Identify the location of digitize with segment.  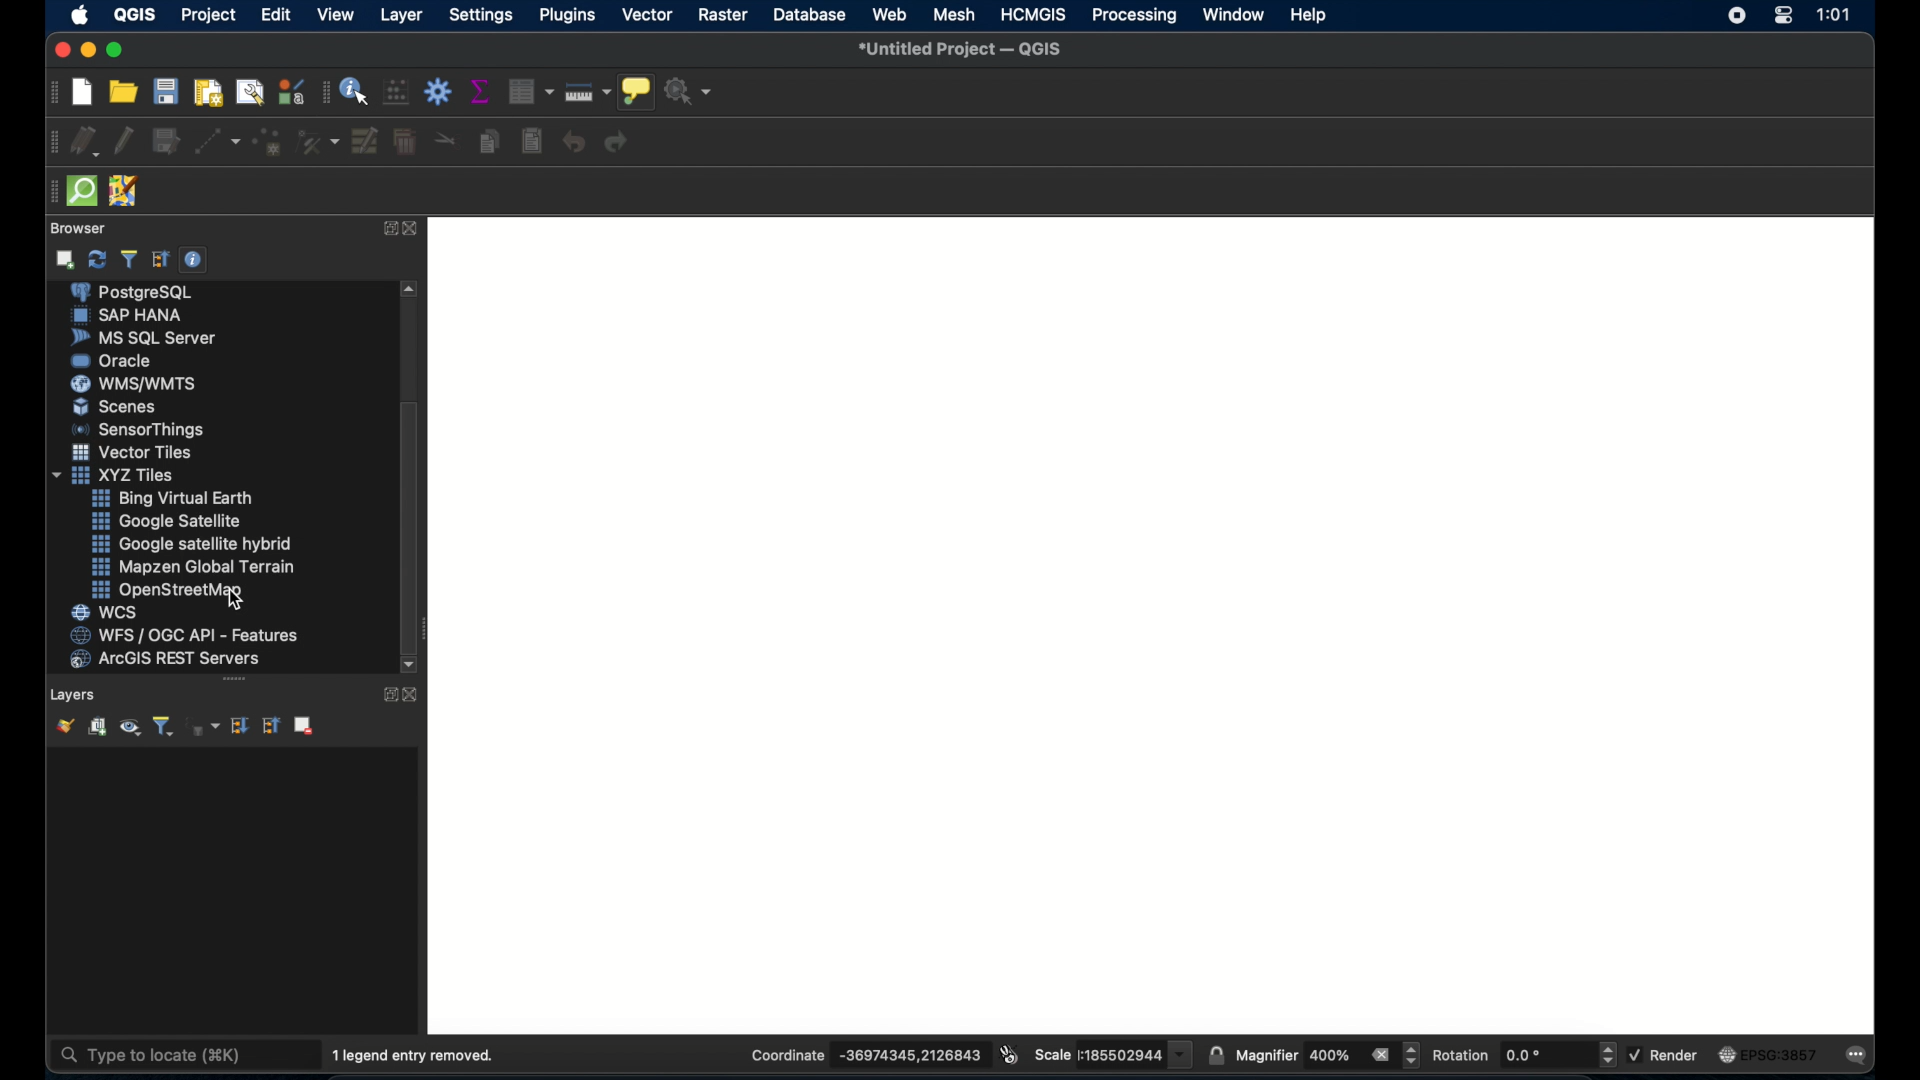
(216, 145).